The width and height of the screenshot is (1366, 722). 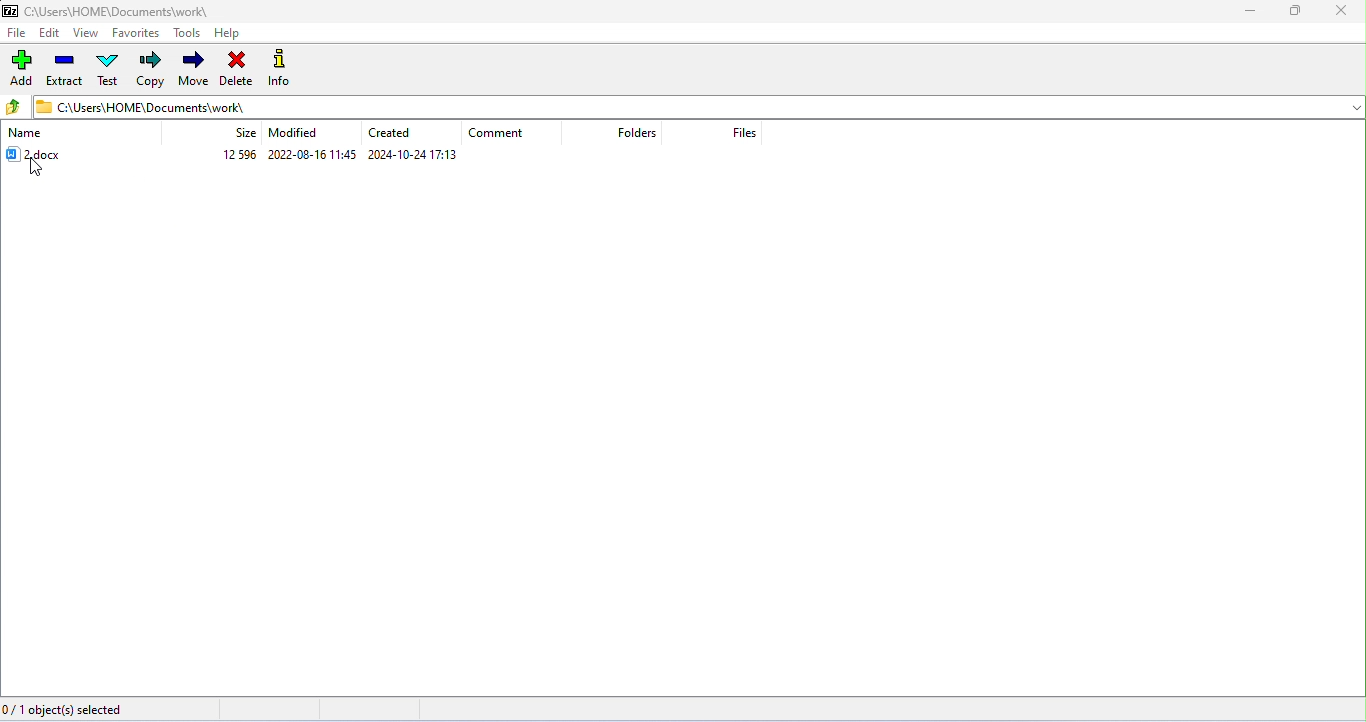 What do you see at coordinates (192, 67) in the screenshot?
I see `move` at bounding box center [192, 67].